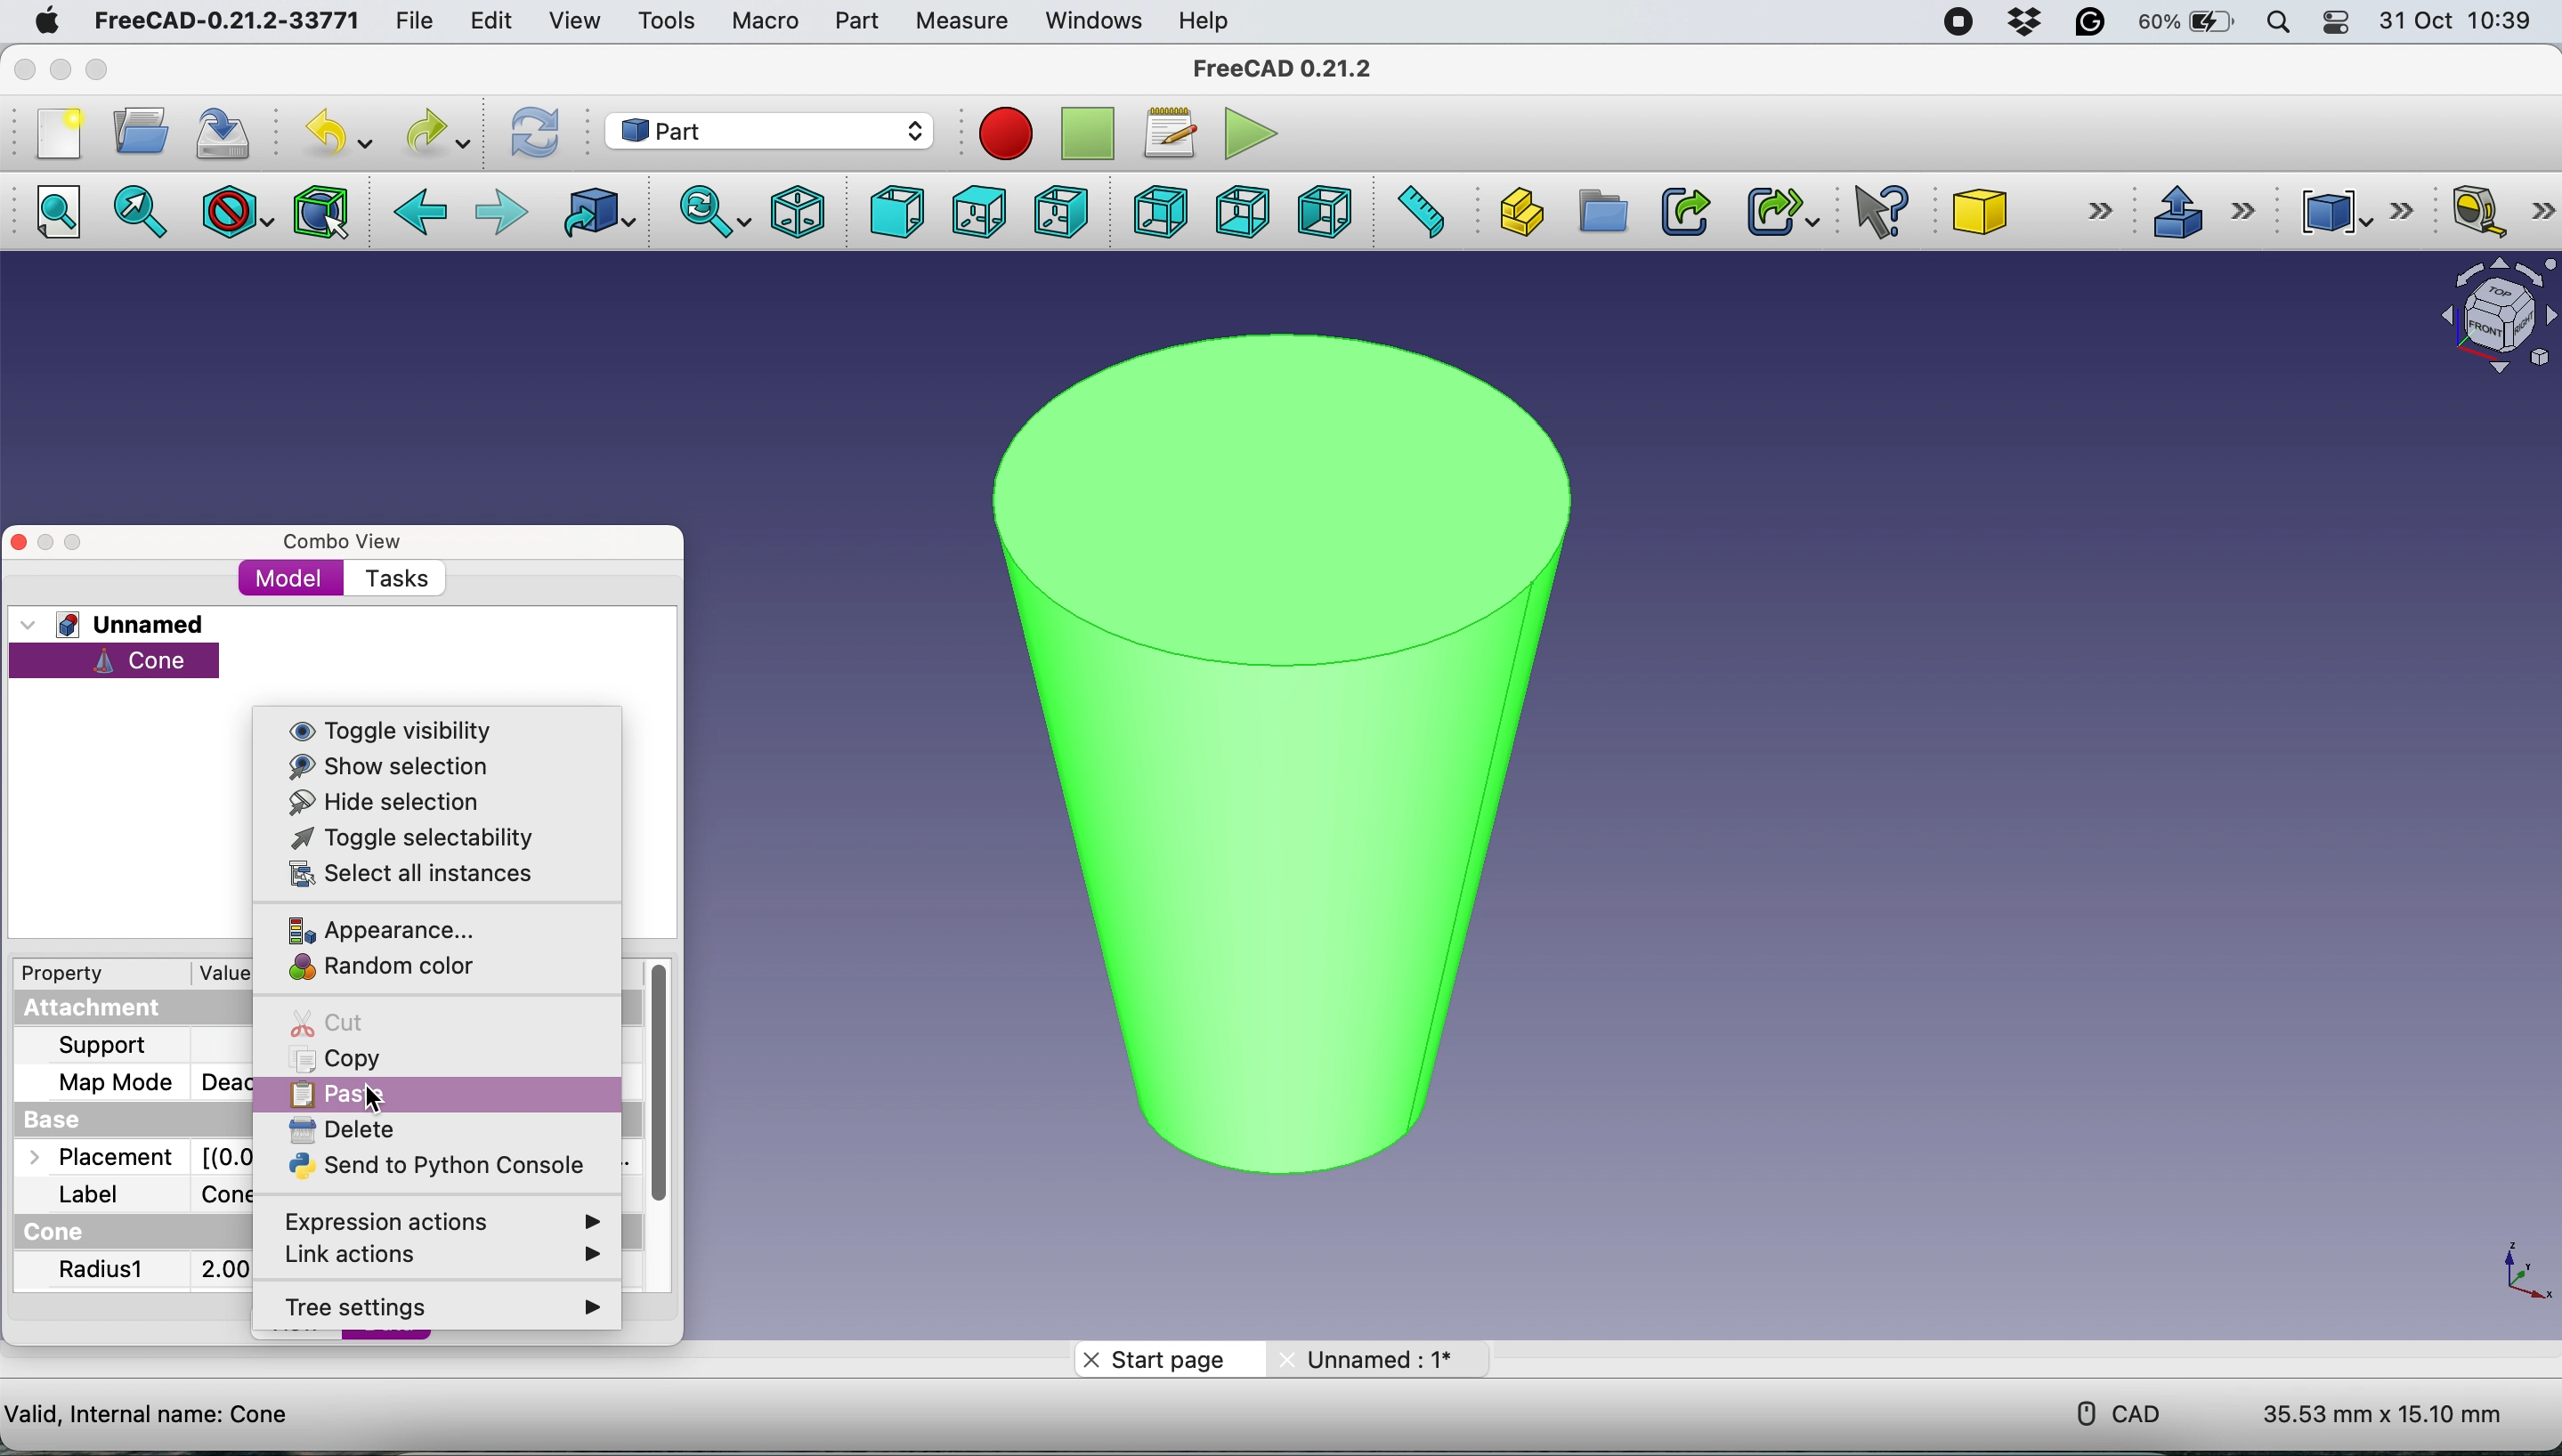  I want to click on grammarly, so click(2092, 26).